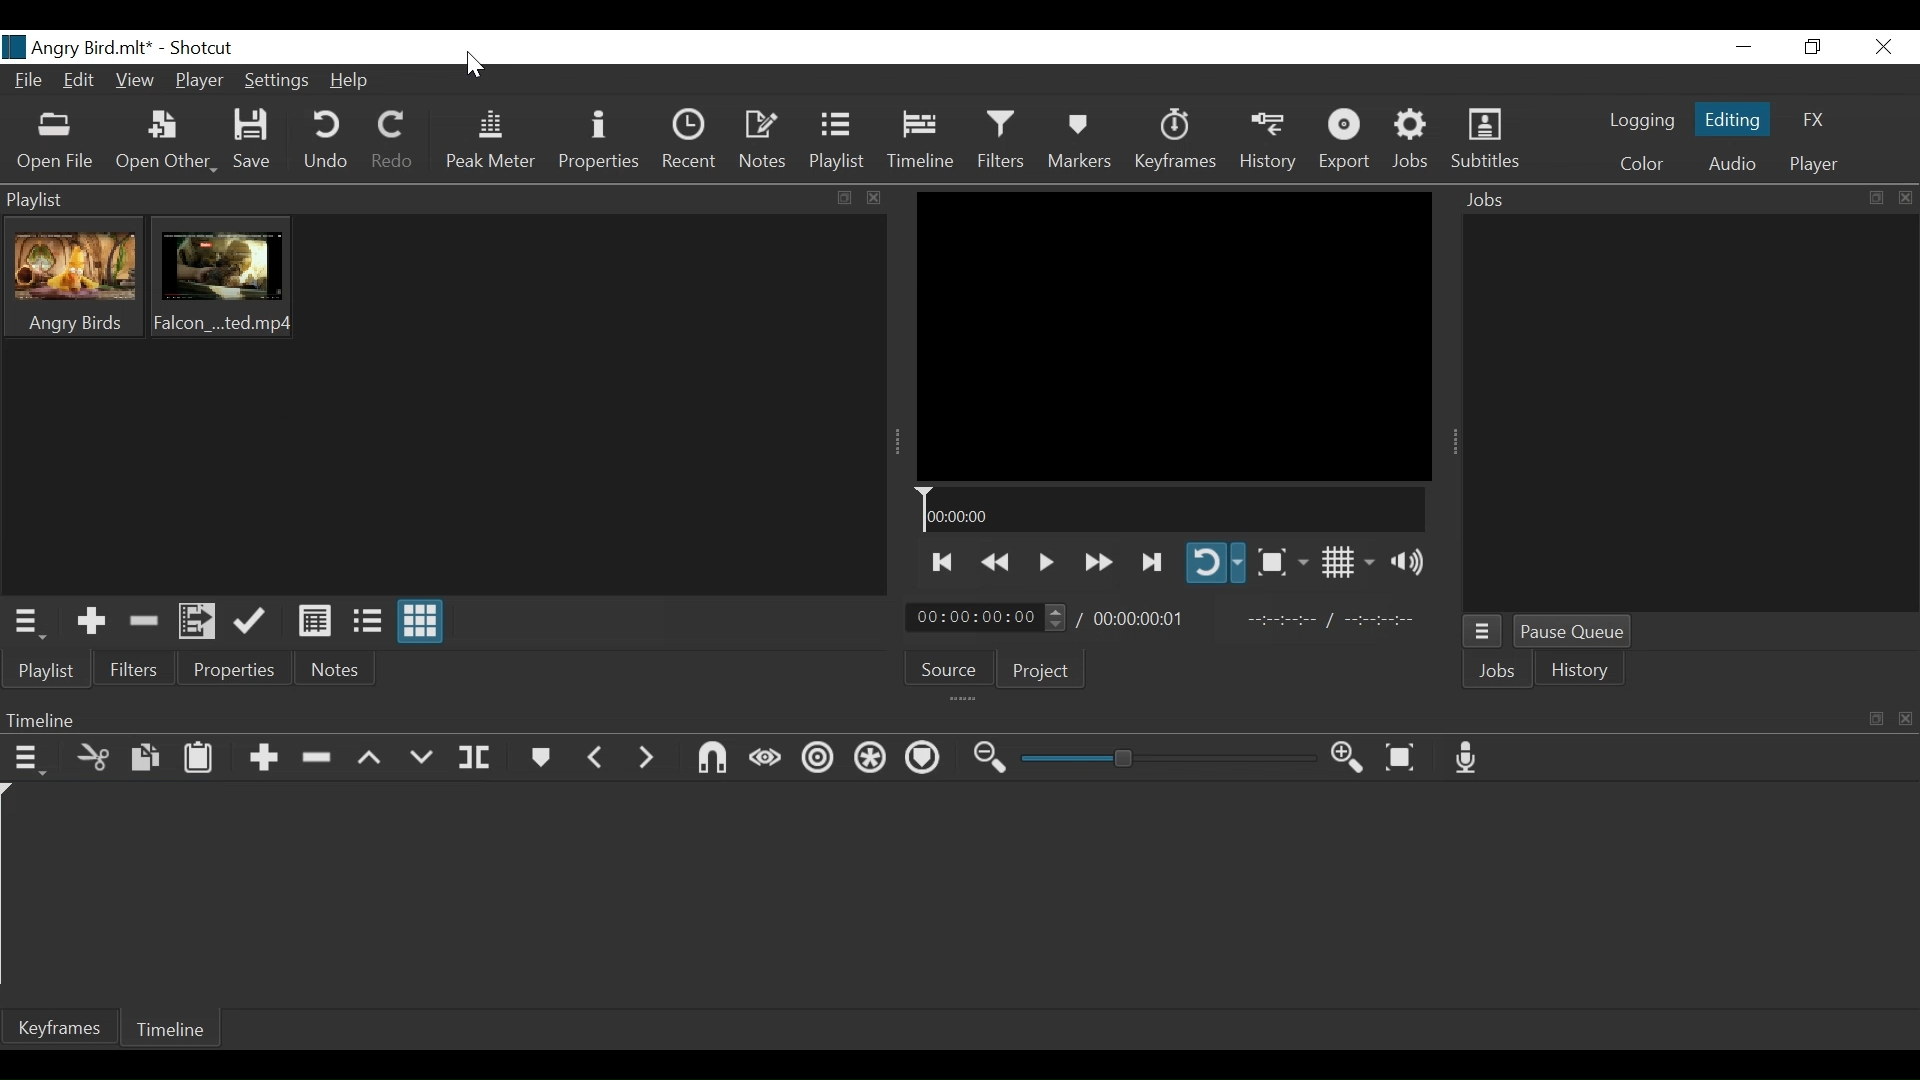 The width and height of the screenshot is (1920, 1080). I want to click on Playlist, so click(445, 199).